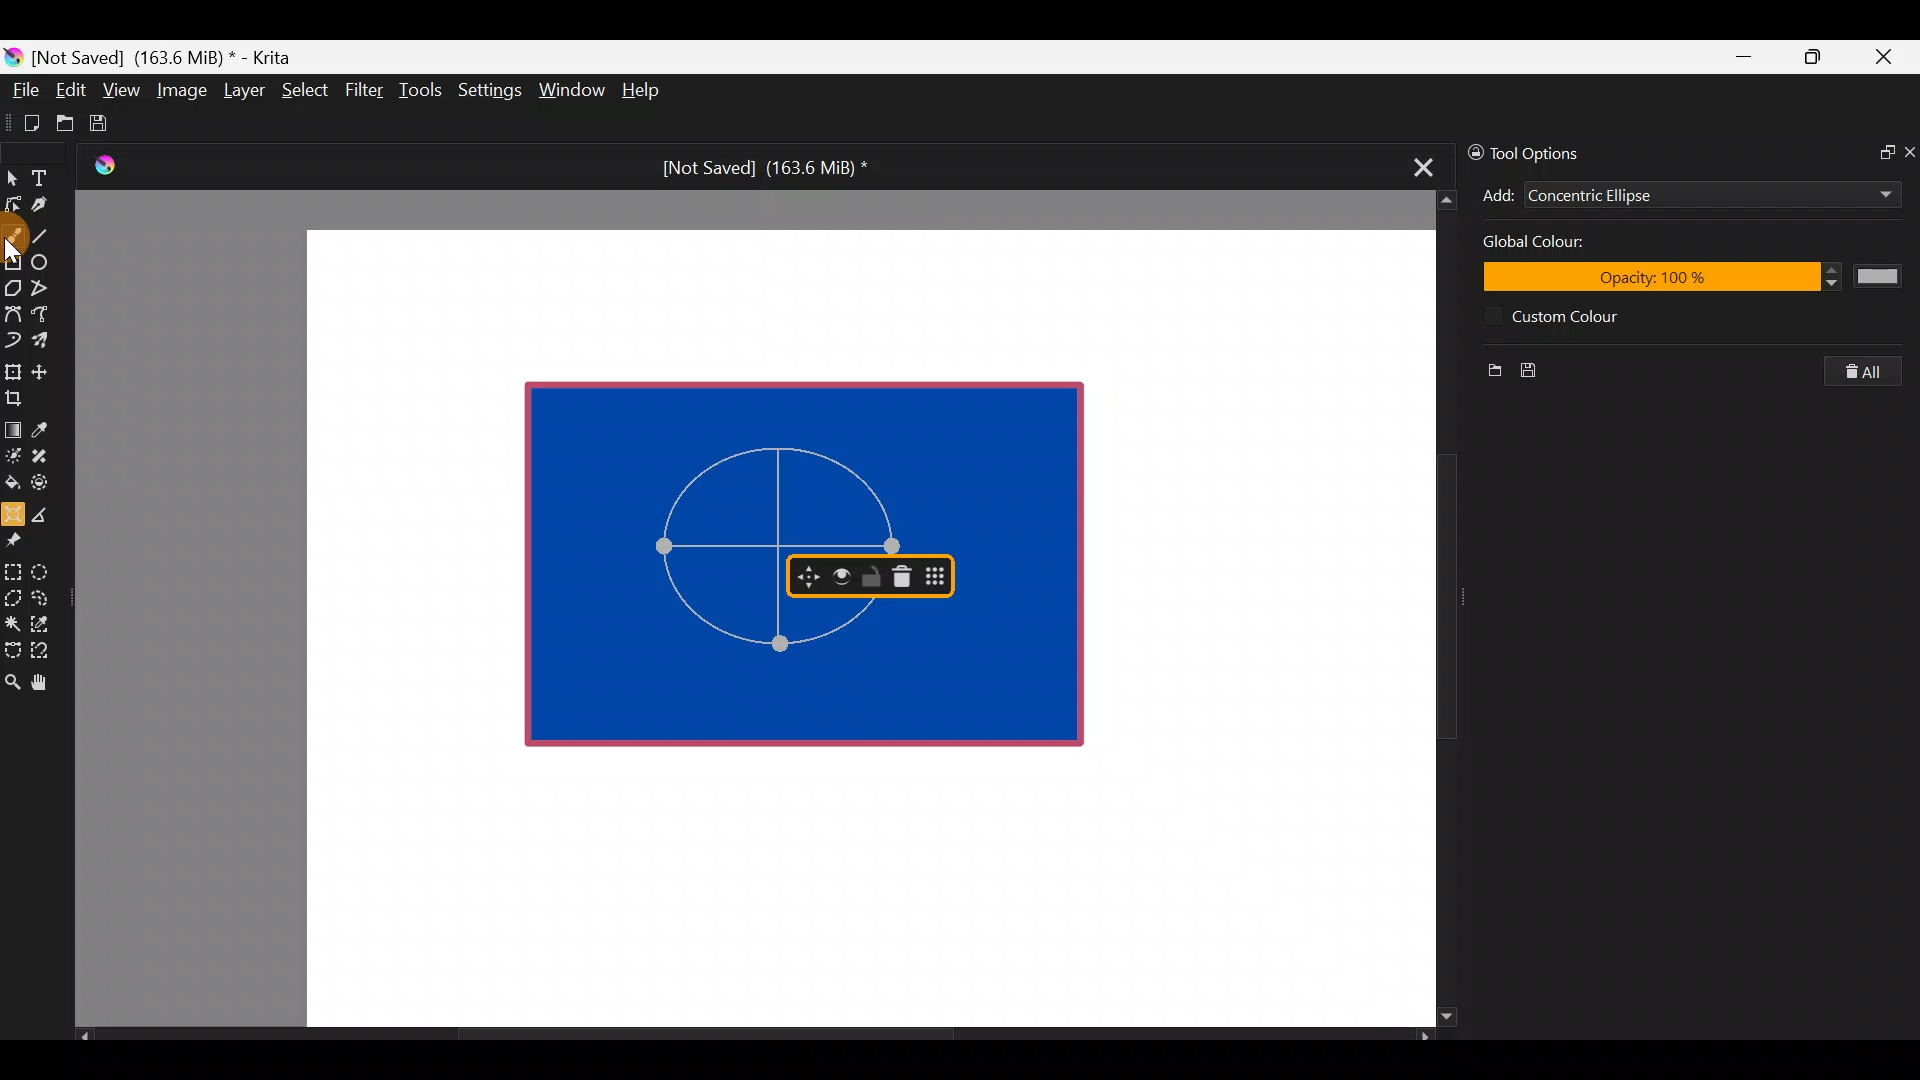  Describe the element at coordinates (48, 339) in the screenshot. I see `Multibrush tool` at that location.